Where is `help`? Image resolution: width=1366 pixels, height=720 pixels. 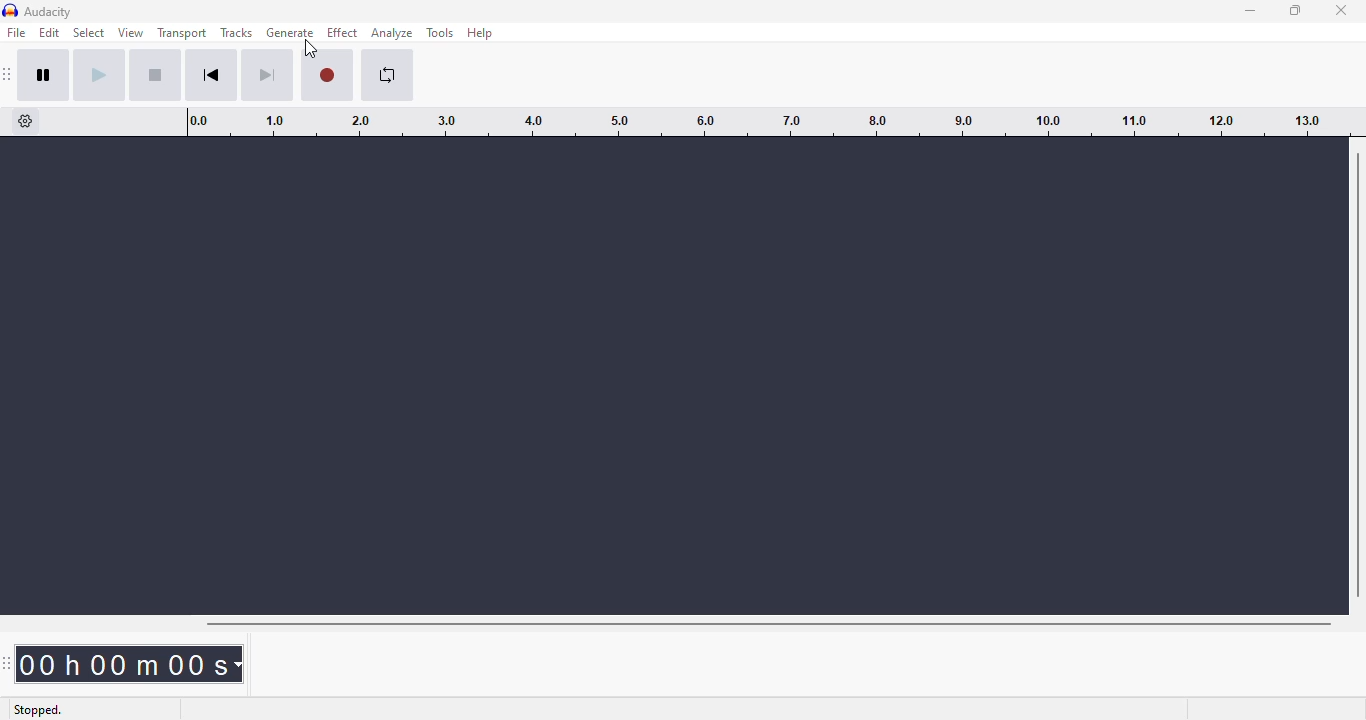
help is located at coordinates (480, 33).